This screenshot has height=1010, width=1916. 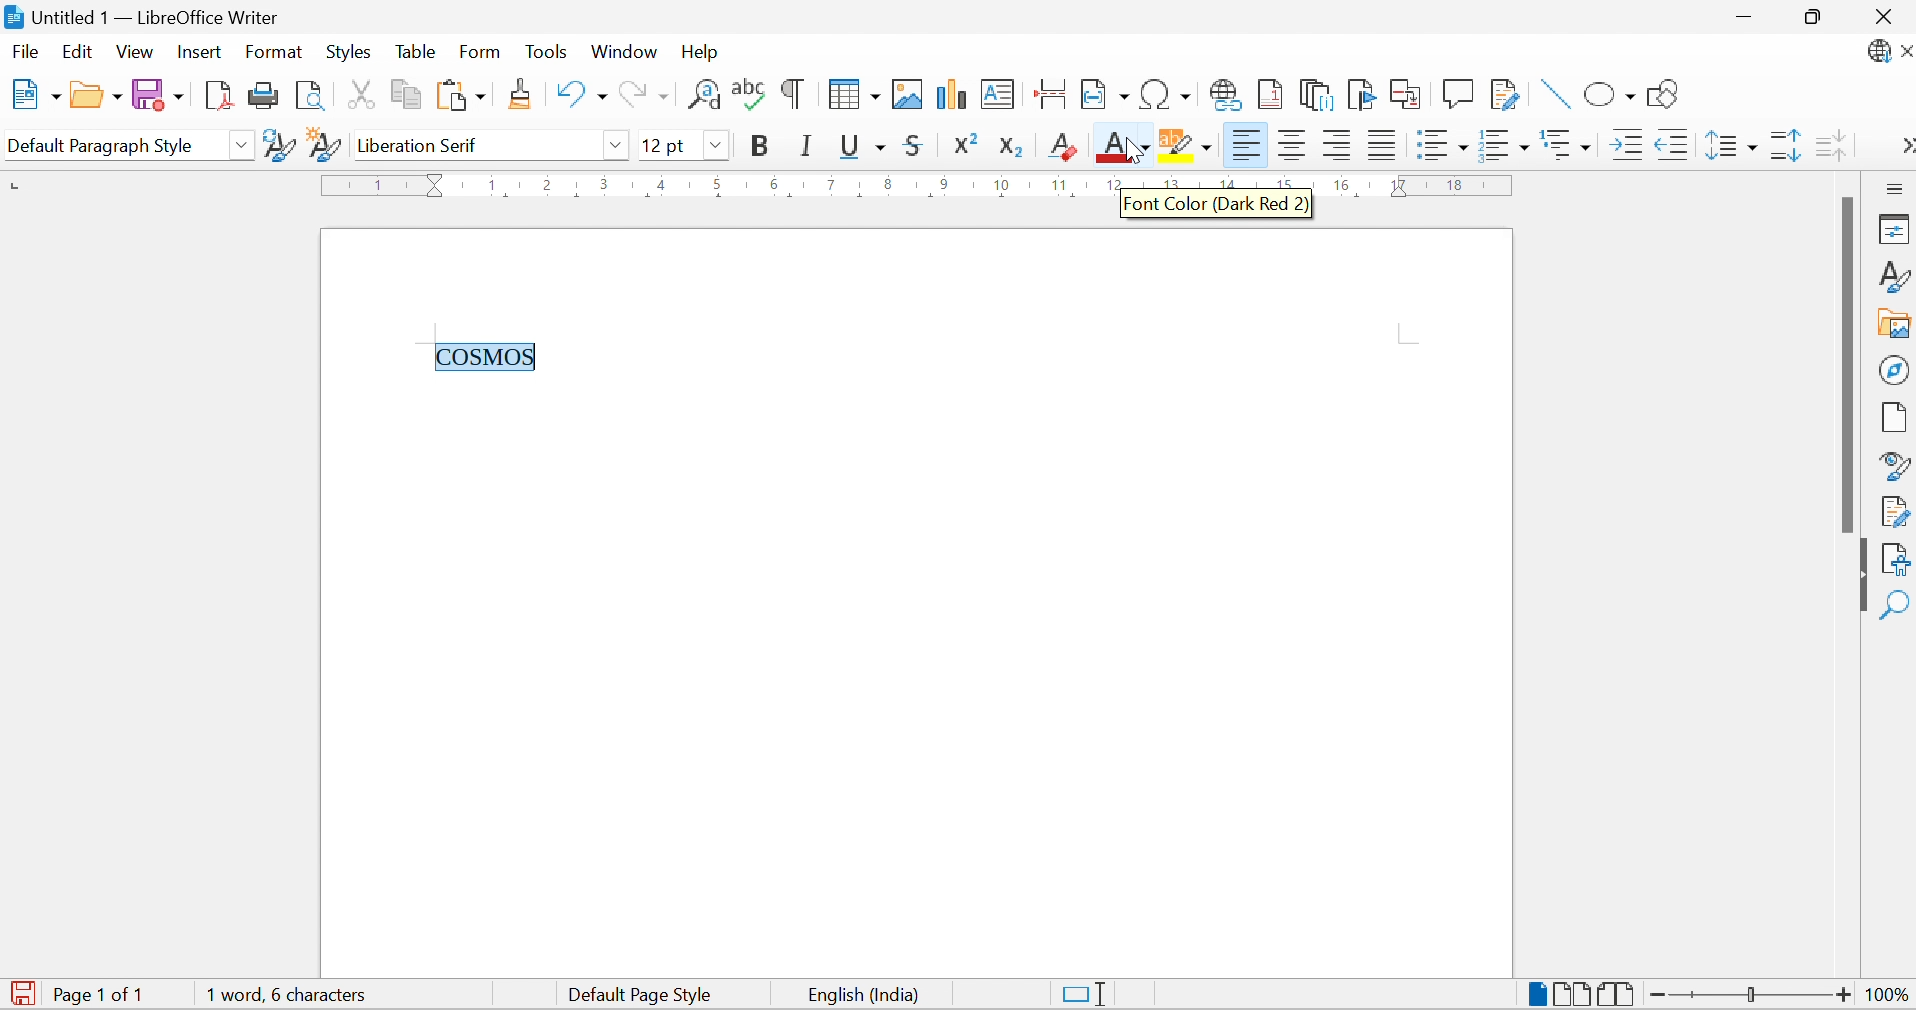 I want to click on Insert Table, so click(x=854, y=95).